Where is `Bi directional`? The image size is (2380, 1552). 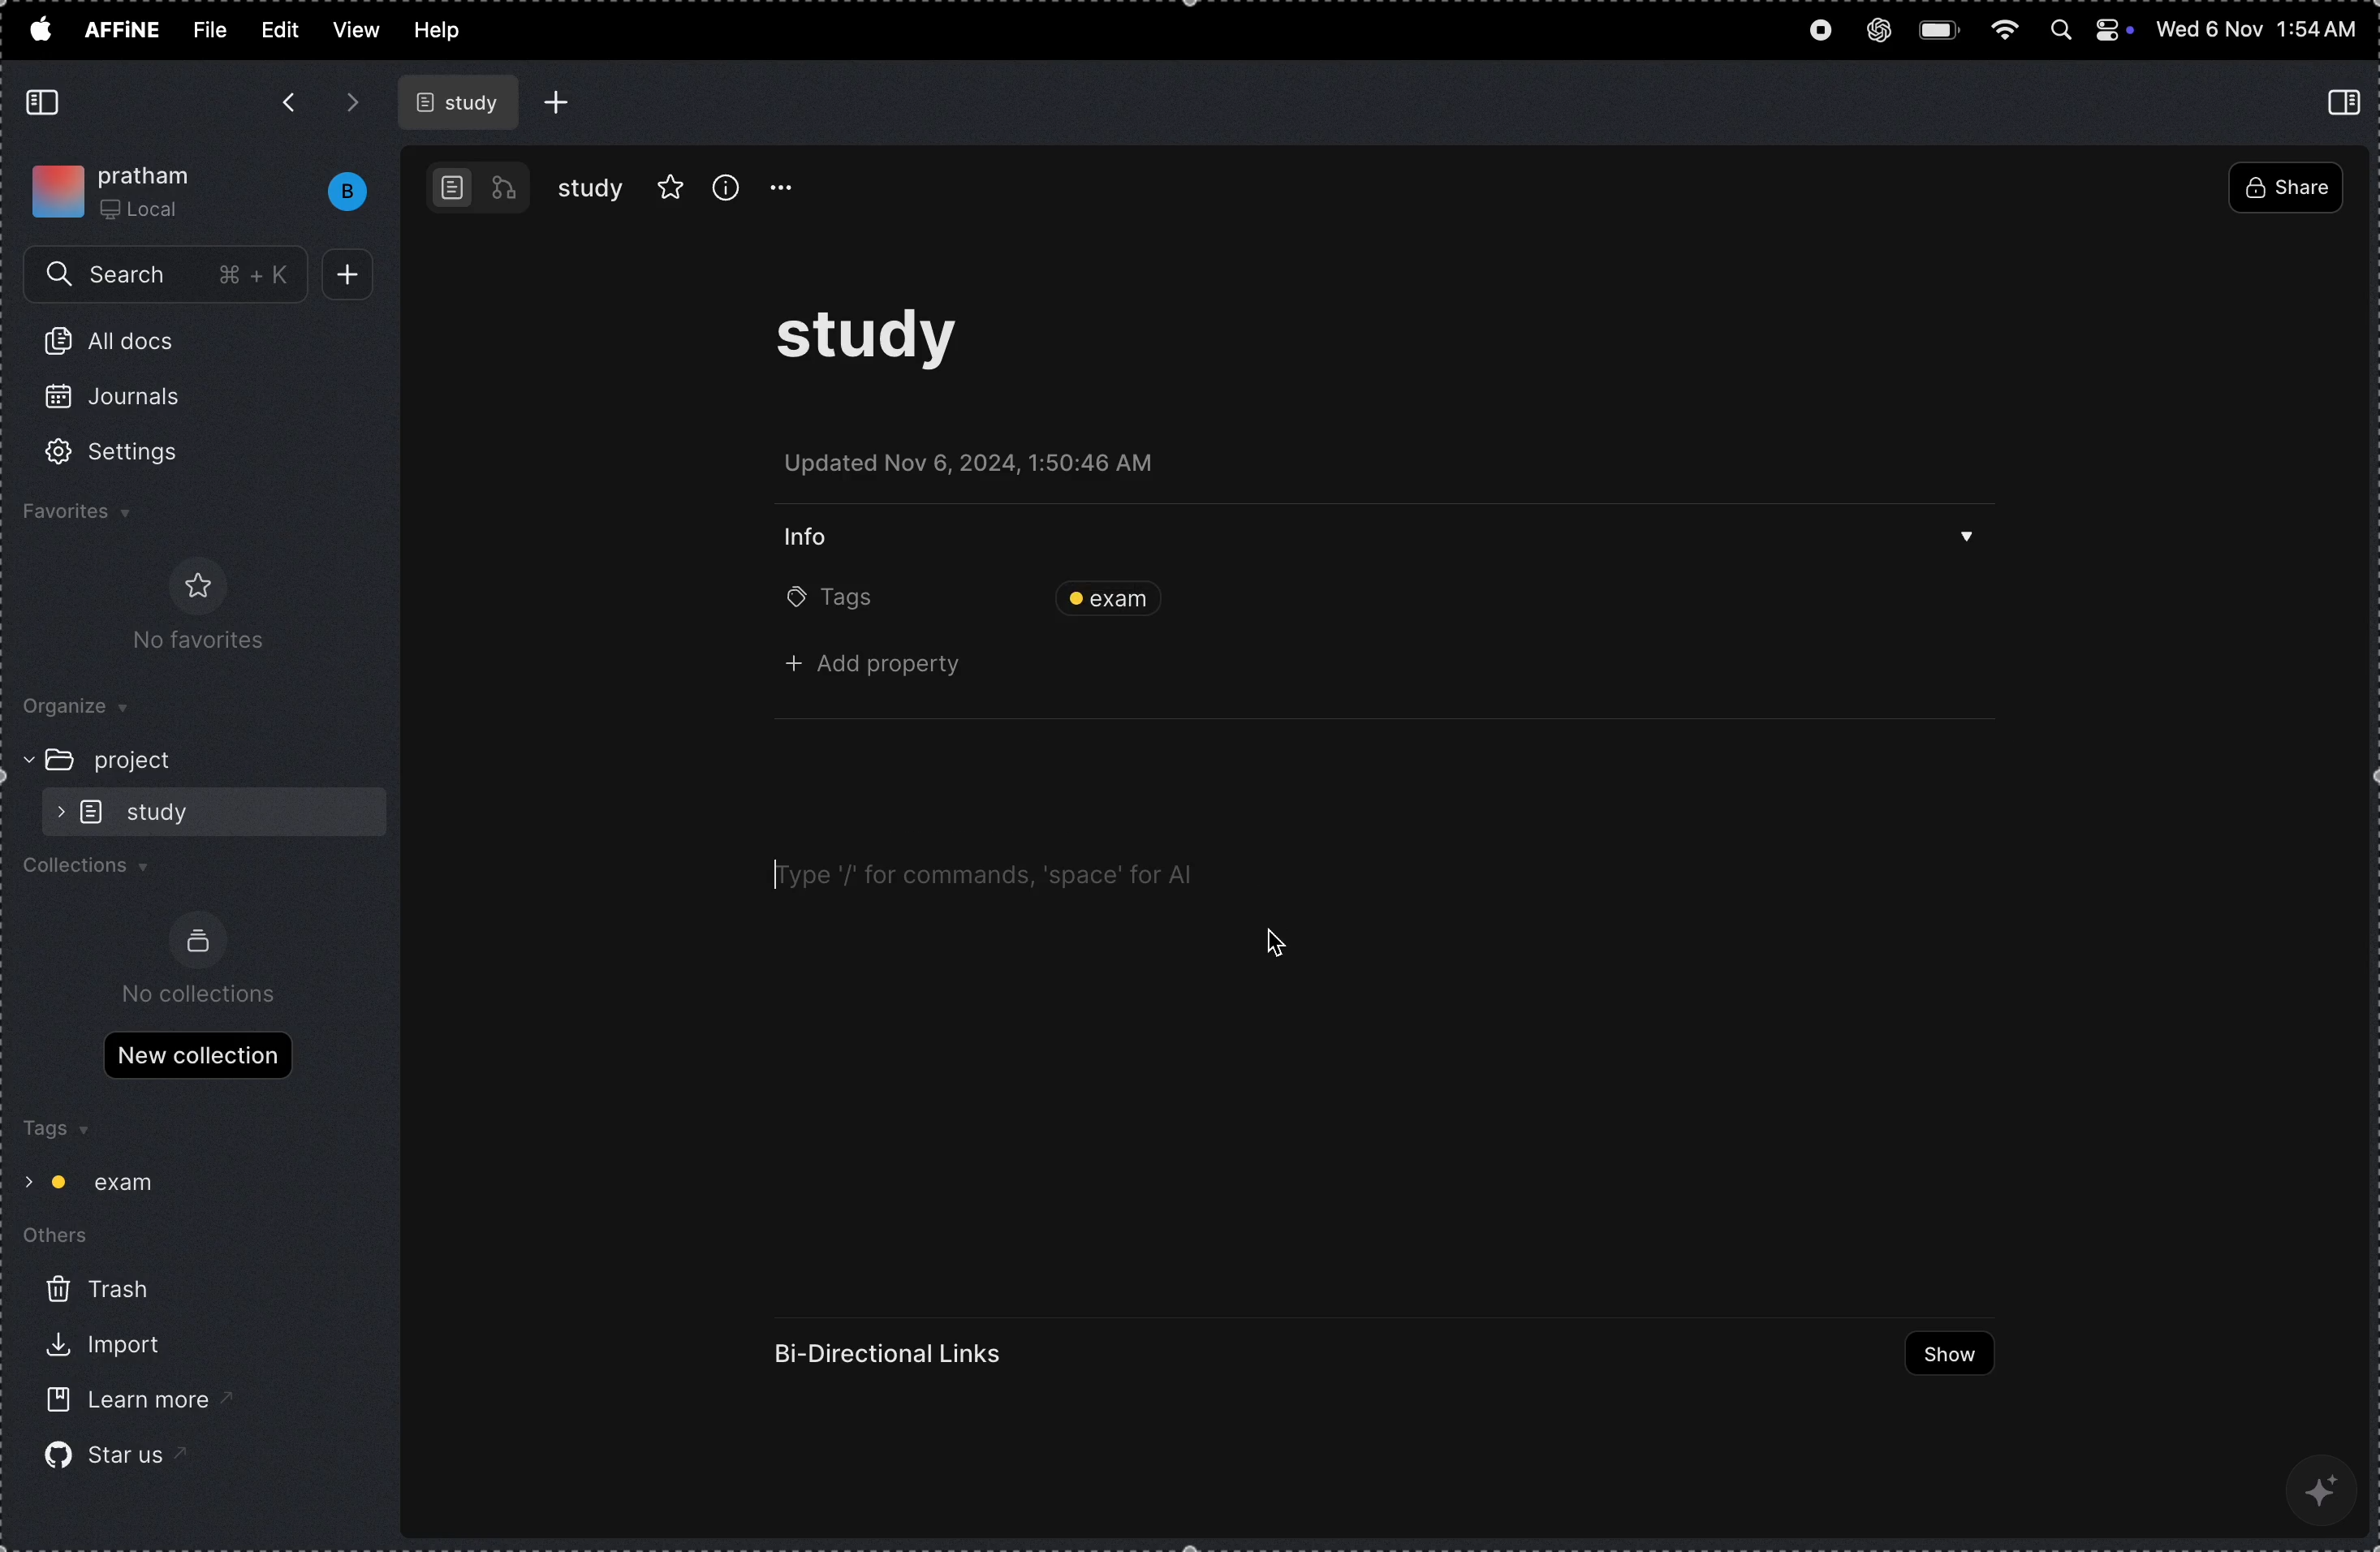 Bi directional is located at coordinates (893, 1354).